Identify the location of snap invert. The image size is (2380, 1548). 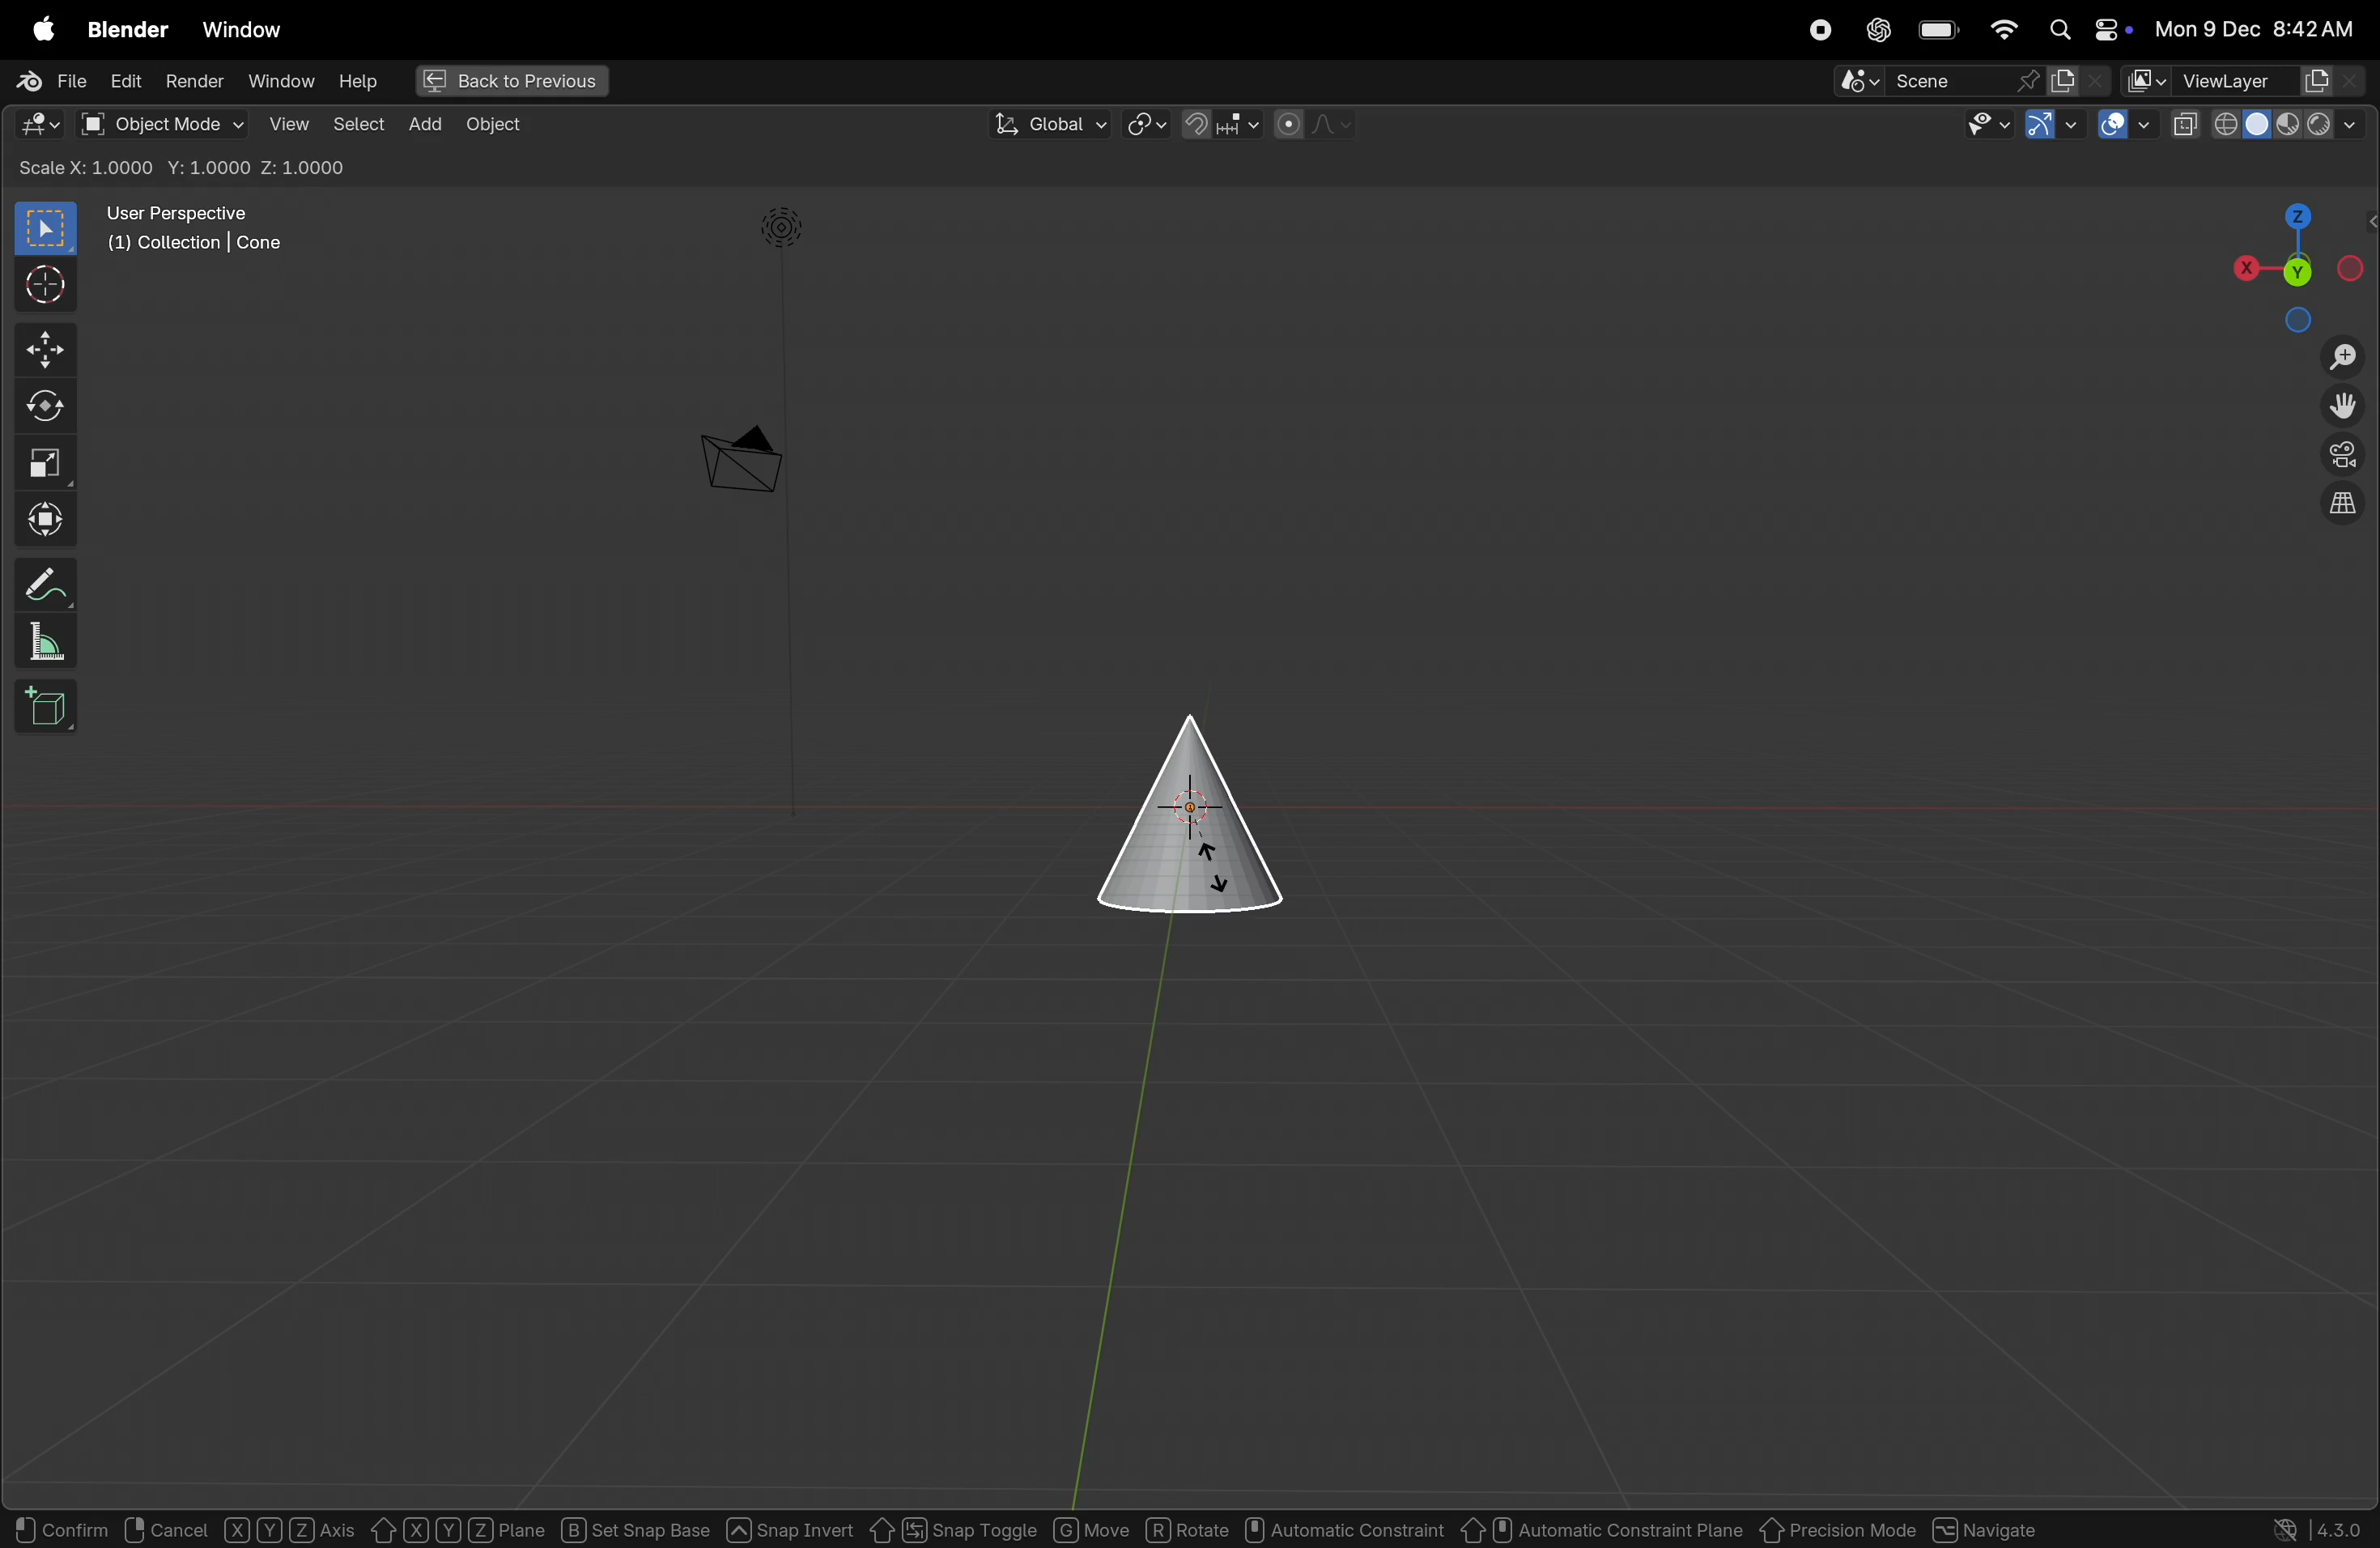
(792, 1528).